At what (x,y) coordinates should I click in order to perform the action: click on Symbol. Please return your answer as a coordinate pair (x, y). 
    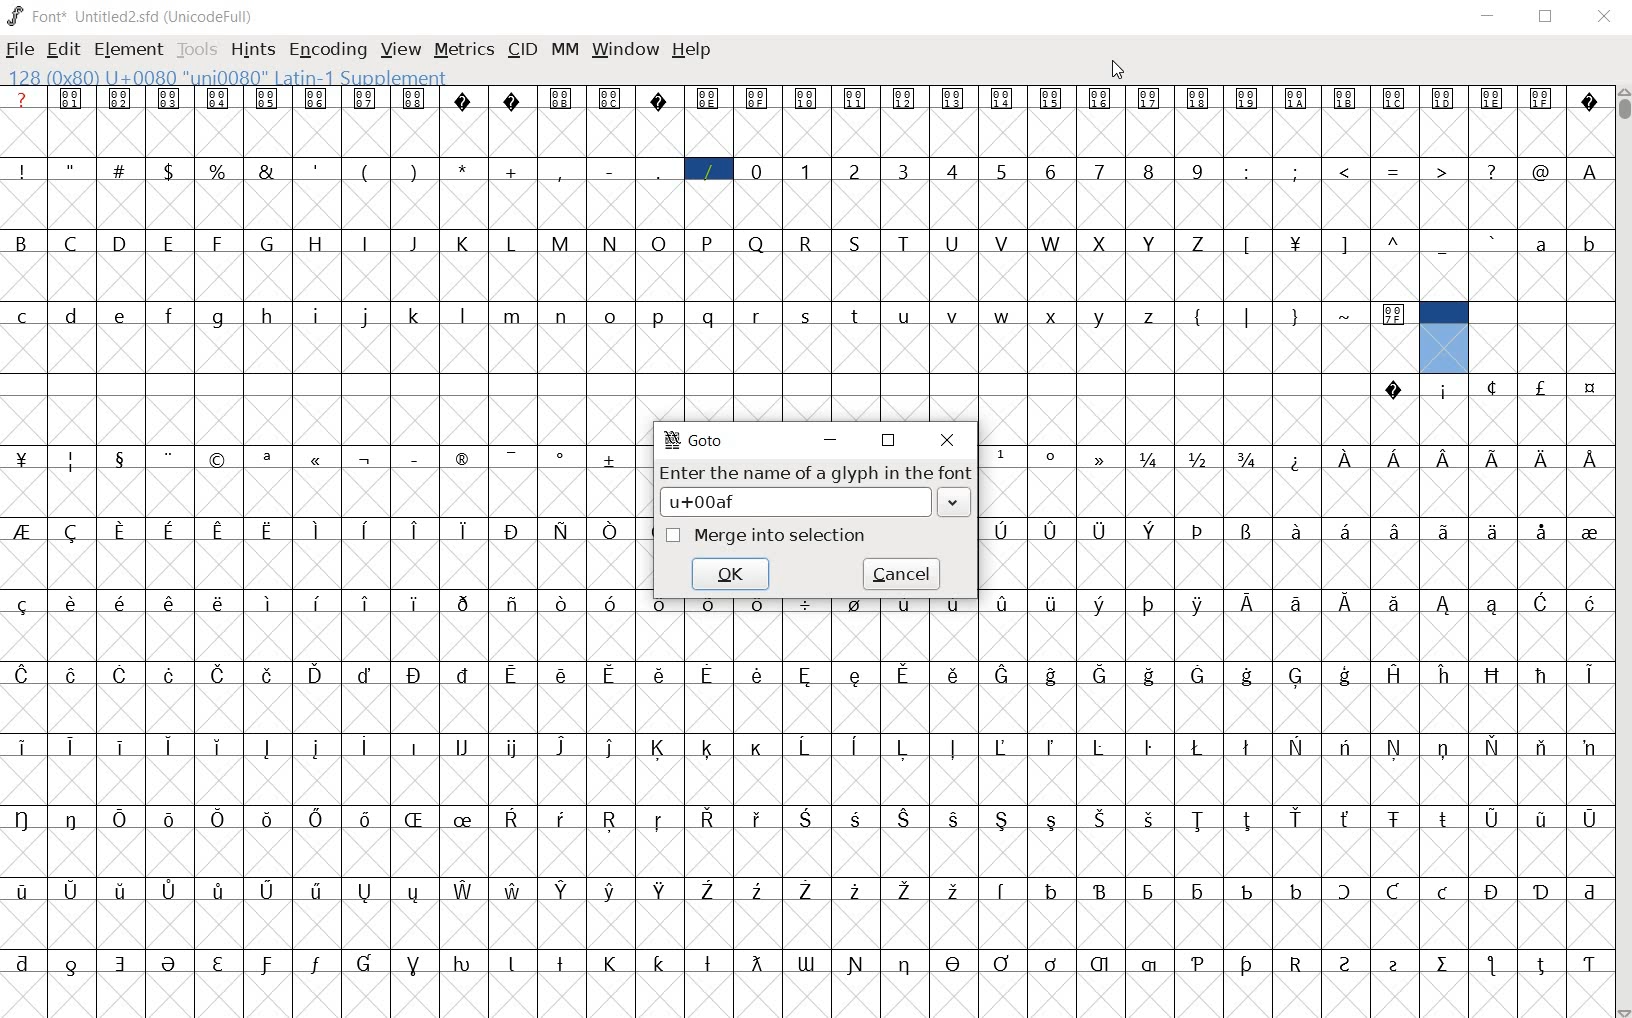
    Looking at the image, I should click on (1588, 459).